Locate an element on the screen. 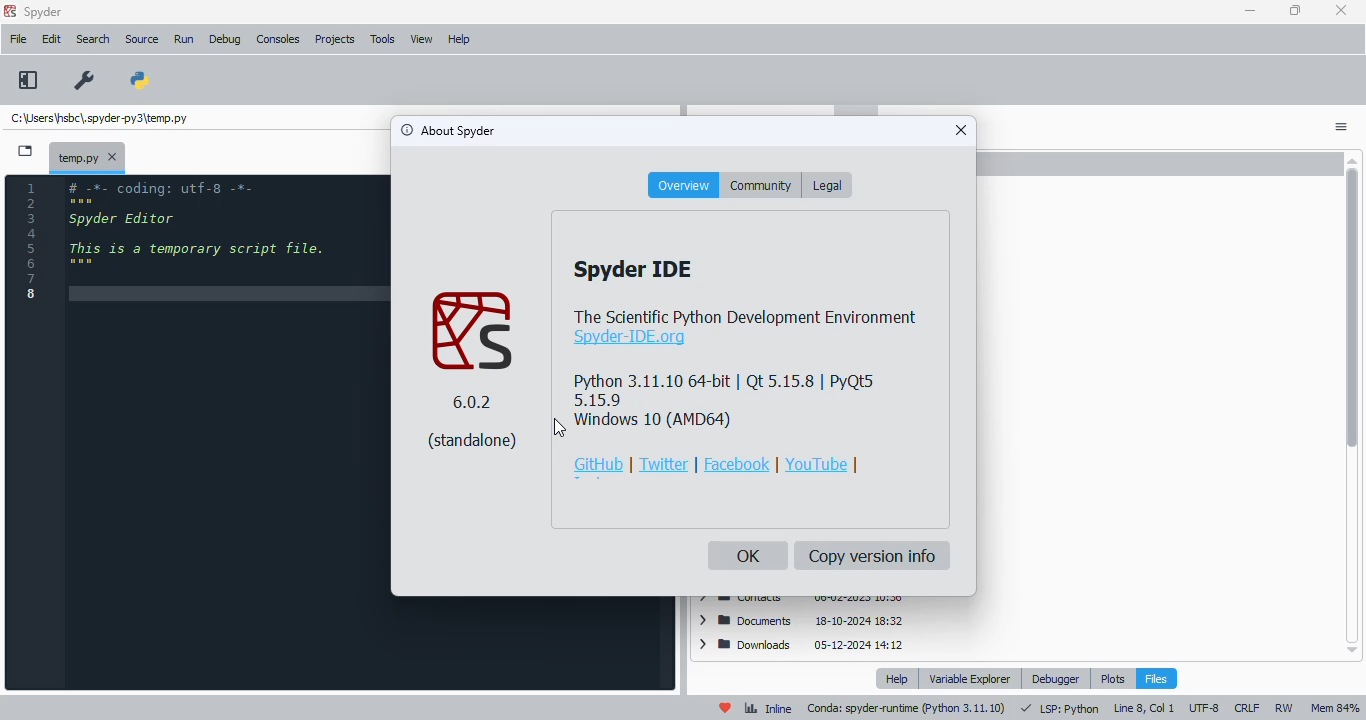  source is located at coordinates (142, 39).